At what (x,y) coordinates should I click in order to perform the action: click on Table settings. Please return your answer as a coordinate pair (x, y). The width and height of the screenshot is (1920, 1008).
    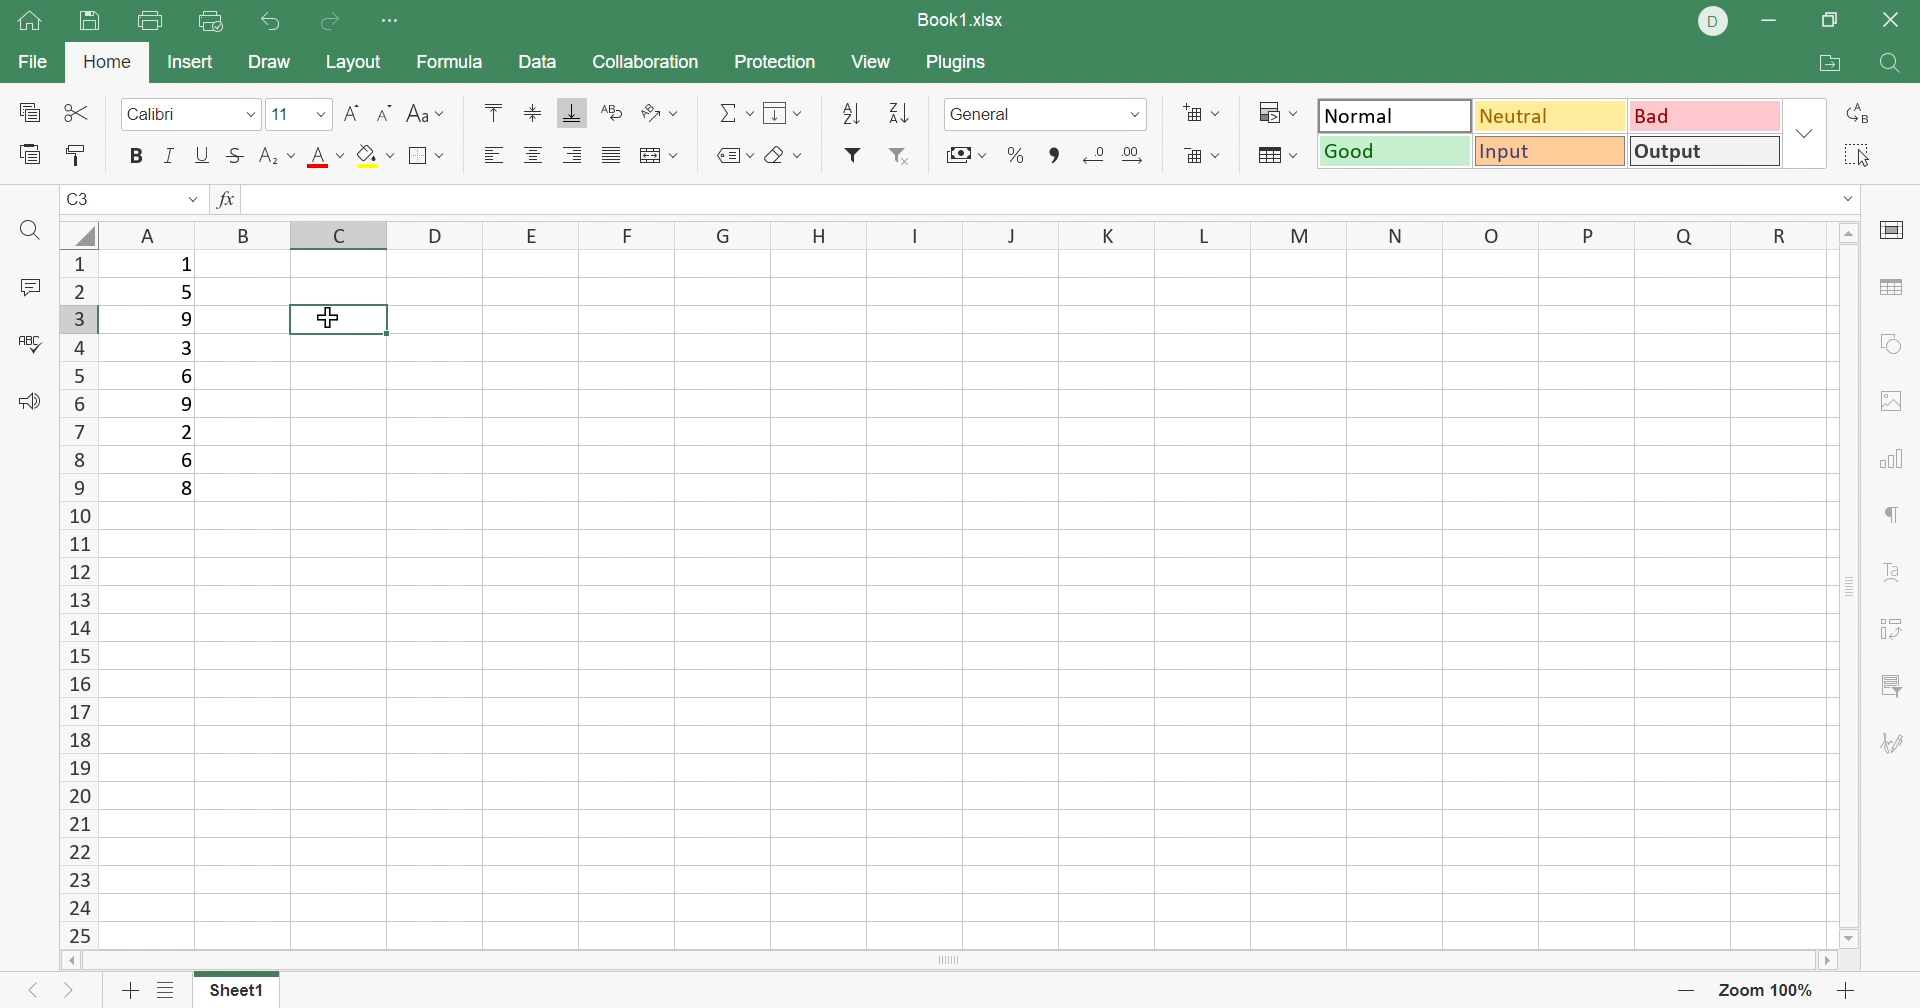
    Looking at the image, I should click on (1891, 287).